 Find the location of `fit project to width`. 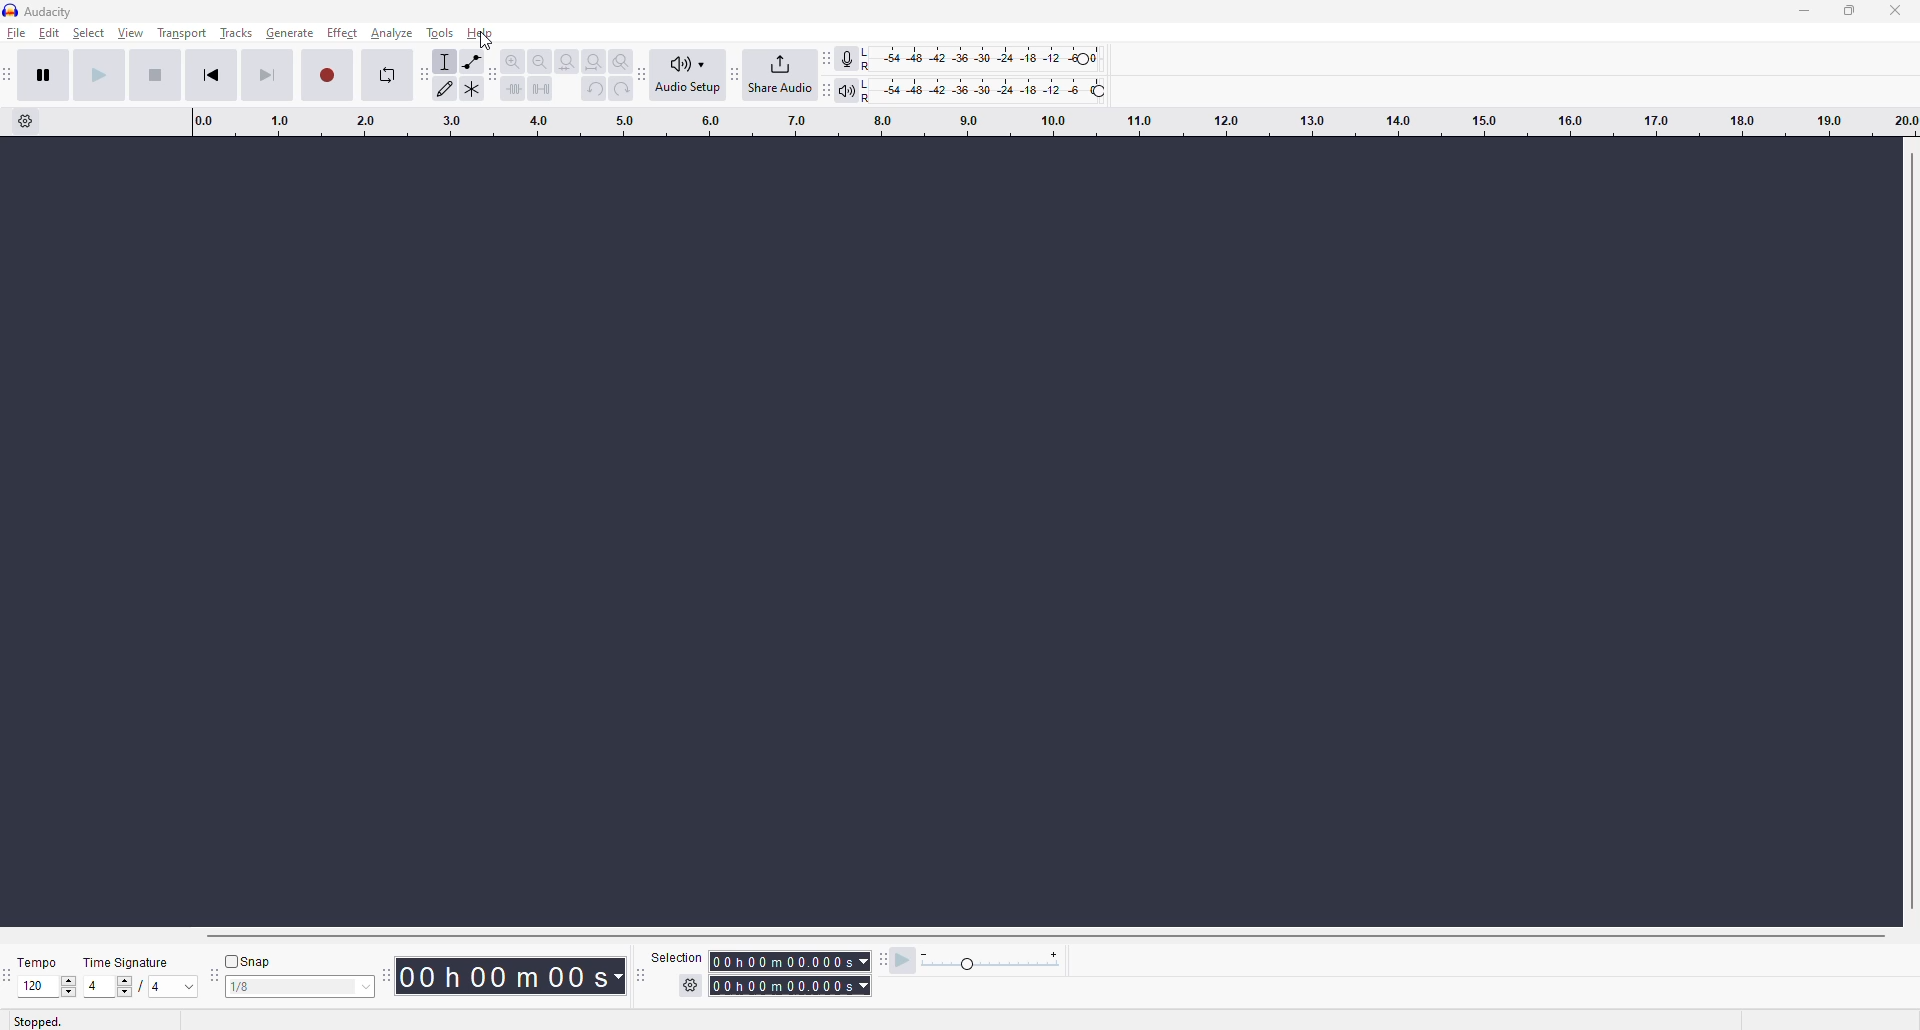

fit project to width is located at coordinates (593, 62).